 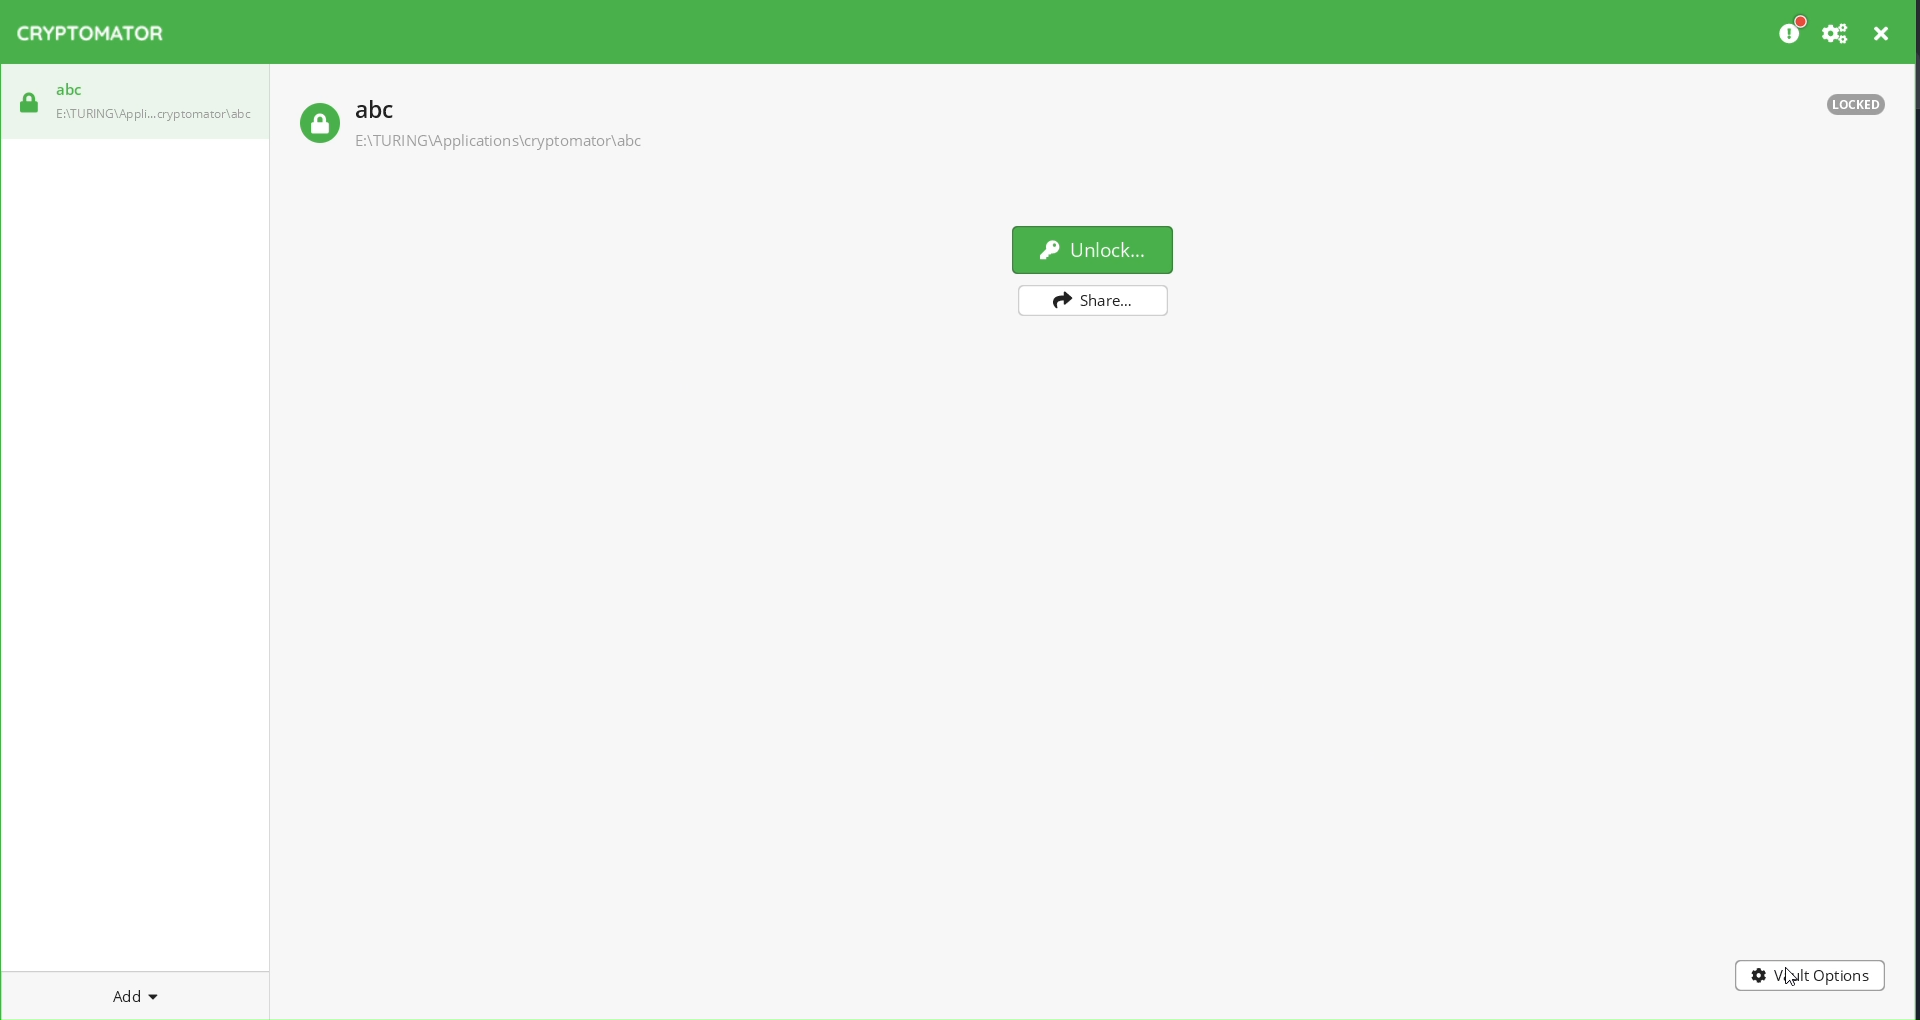 I want to click on add, so click(x=123, y=993).